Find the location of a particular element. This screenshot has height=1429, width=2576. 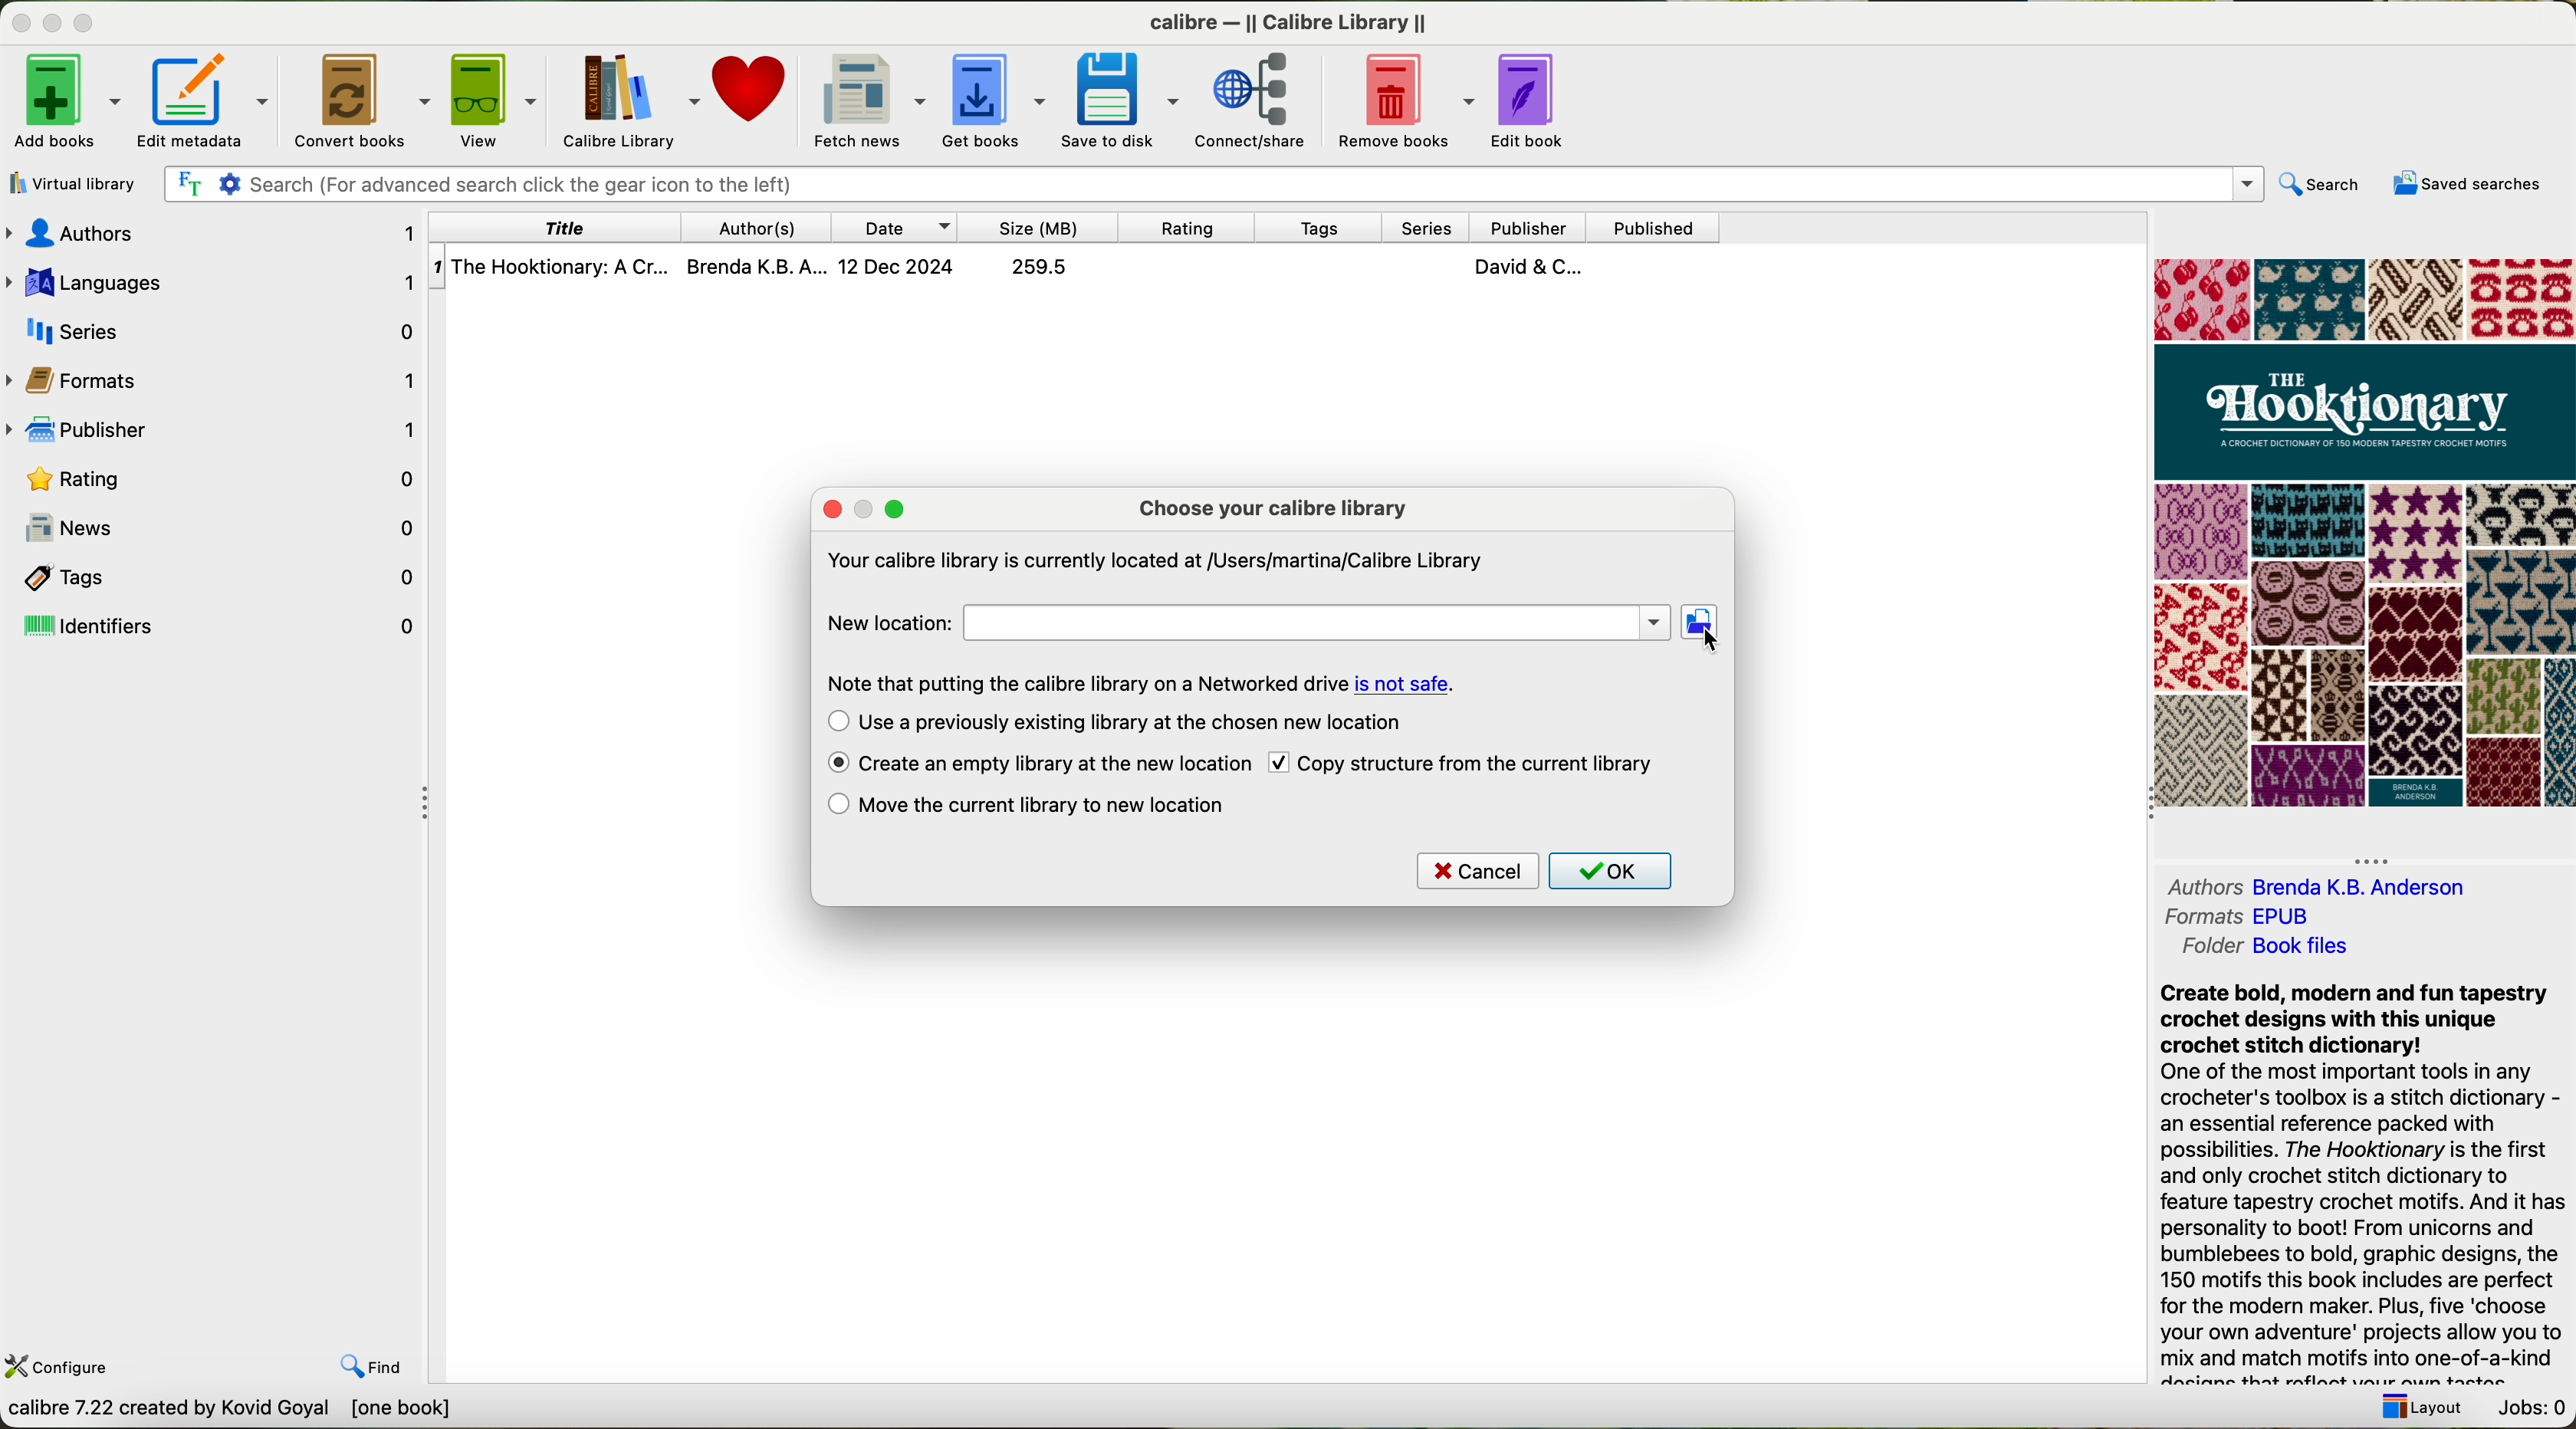

rating is located at coordinates (1201, 227).